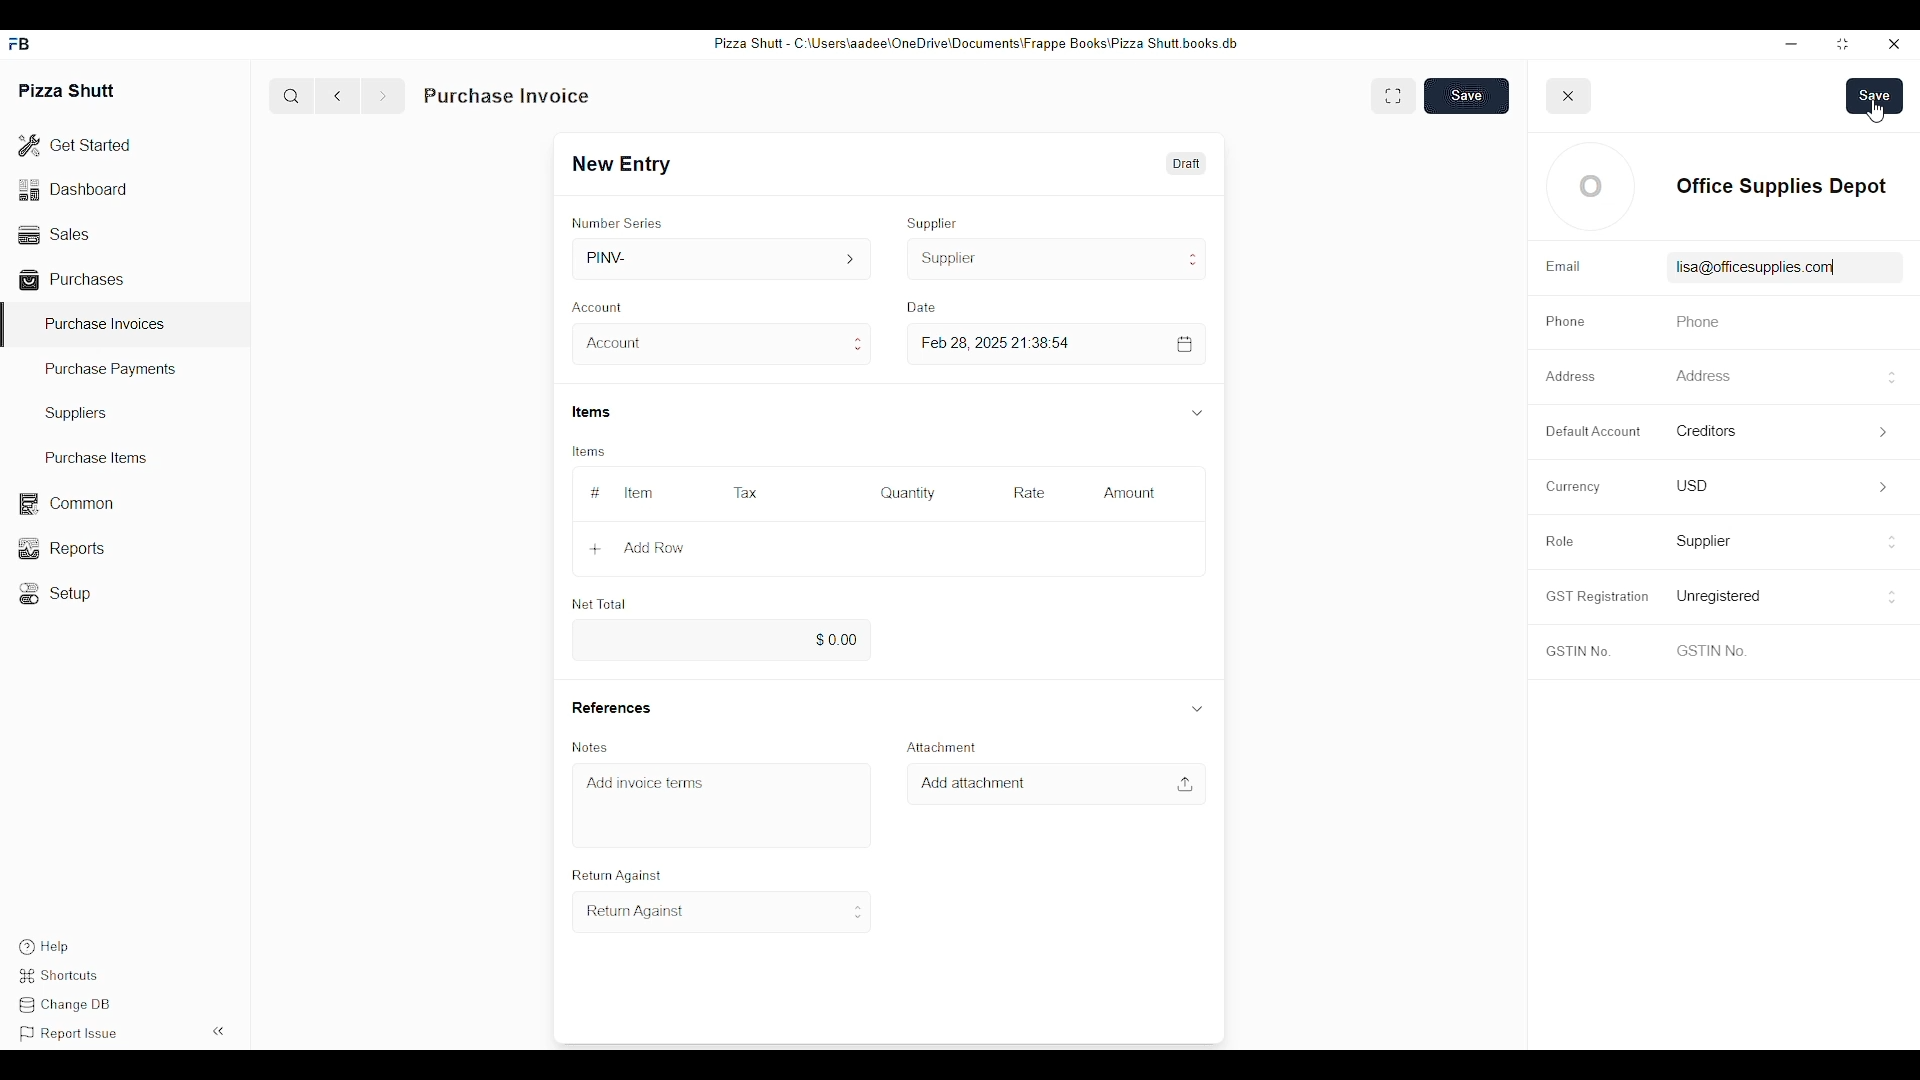 The height and width of the screenshot is (1080, 1920). I want to click on Supplier, so click(933, 223).